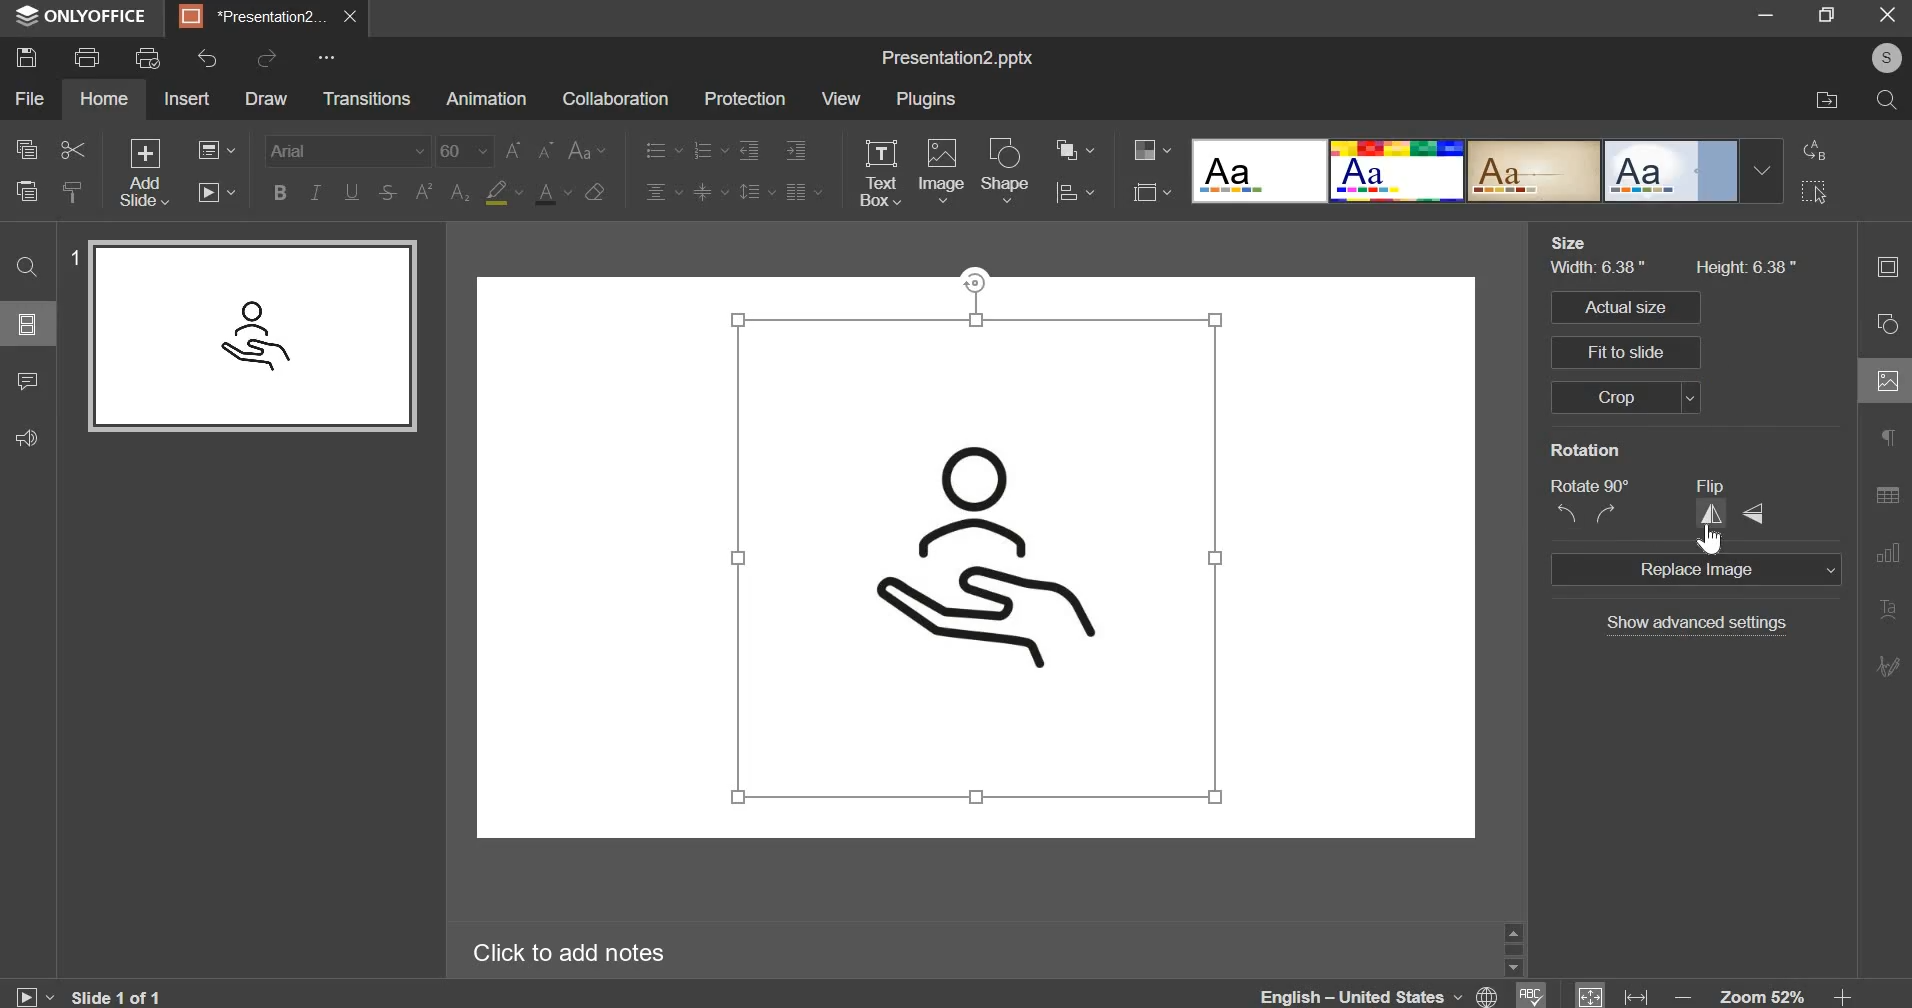 The height and width of the screenshot is (1008, 1912). I want to click on slide 1 of 1, so click(88, 996).